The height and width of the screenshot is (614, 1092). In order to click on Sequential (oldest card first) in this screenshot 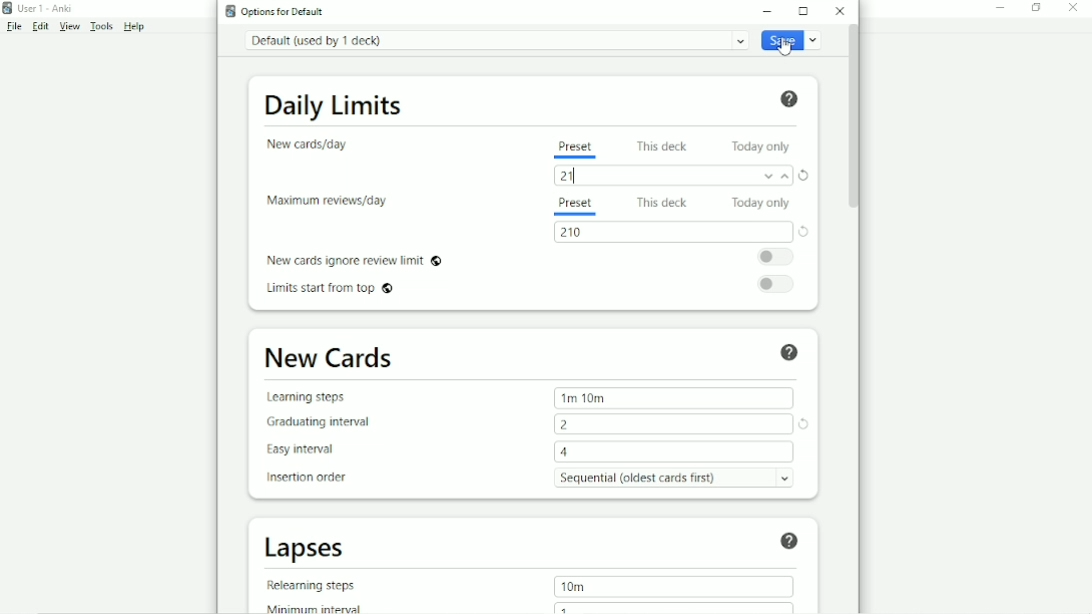, I will do `click(675, 479)`.